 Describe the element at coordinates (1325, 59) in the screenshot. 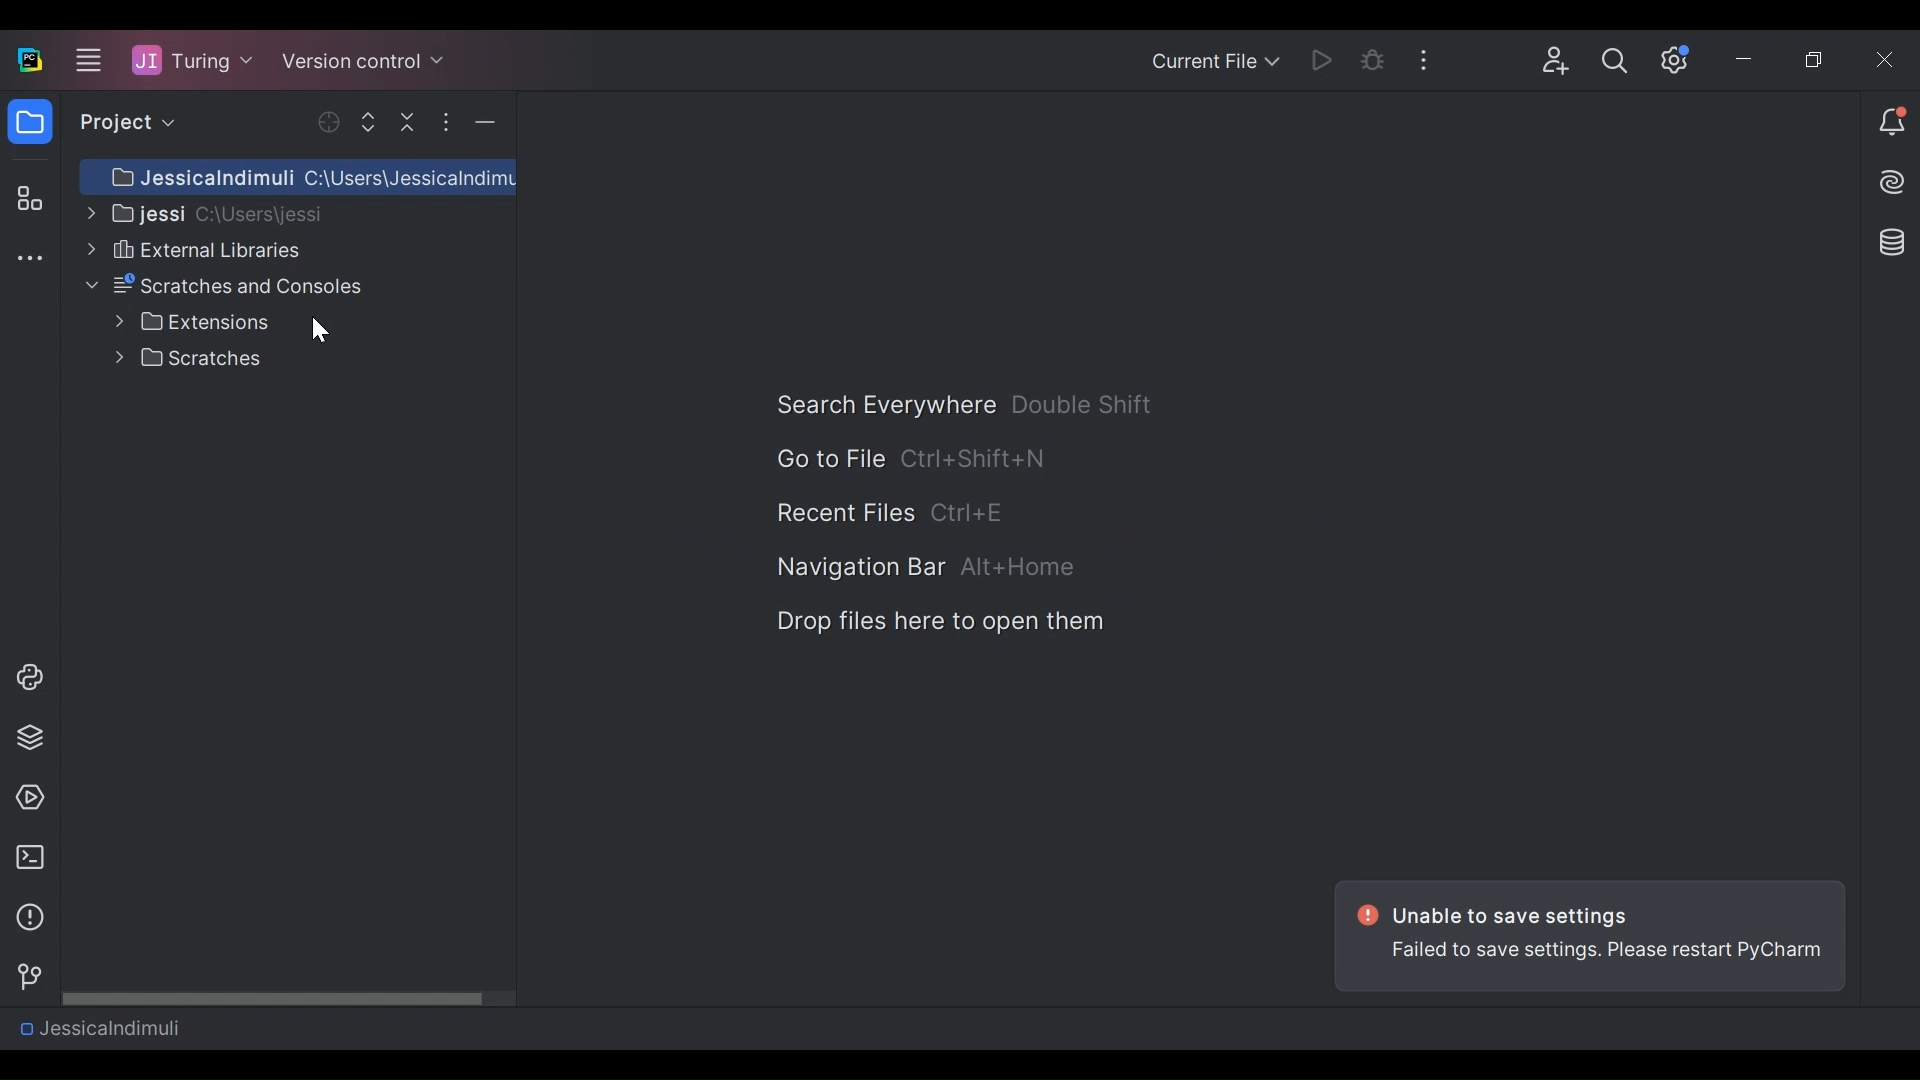

I see `Run` at that location.